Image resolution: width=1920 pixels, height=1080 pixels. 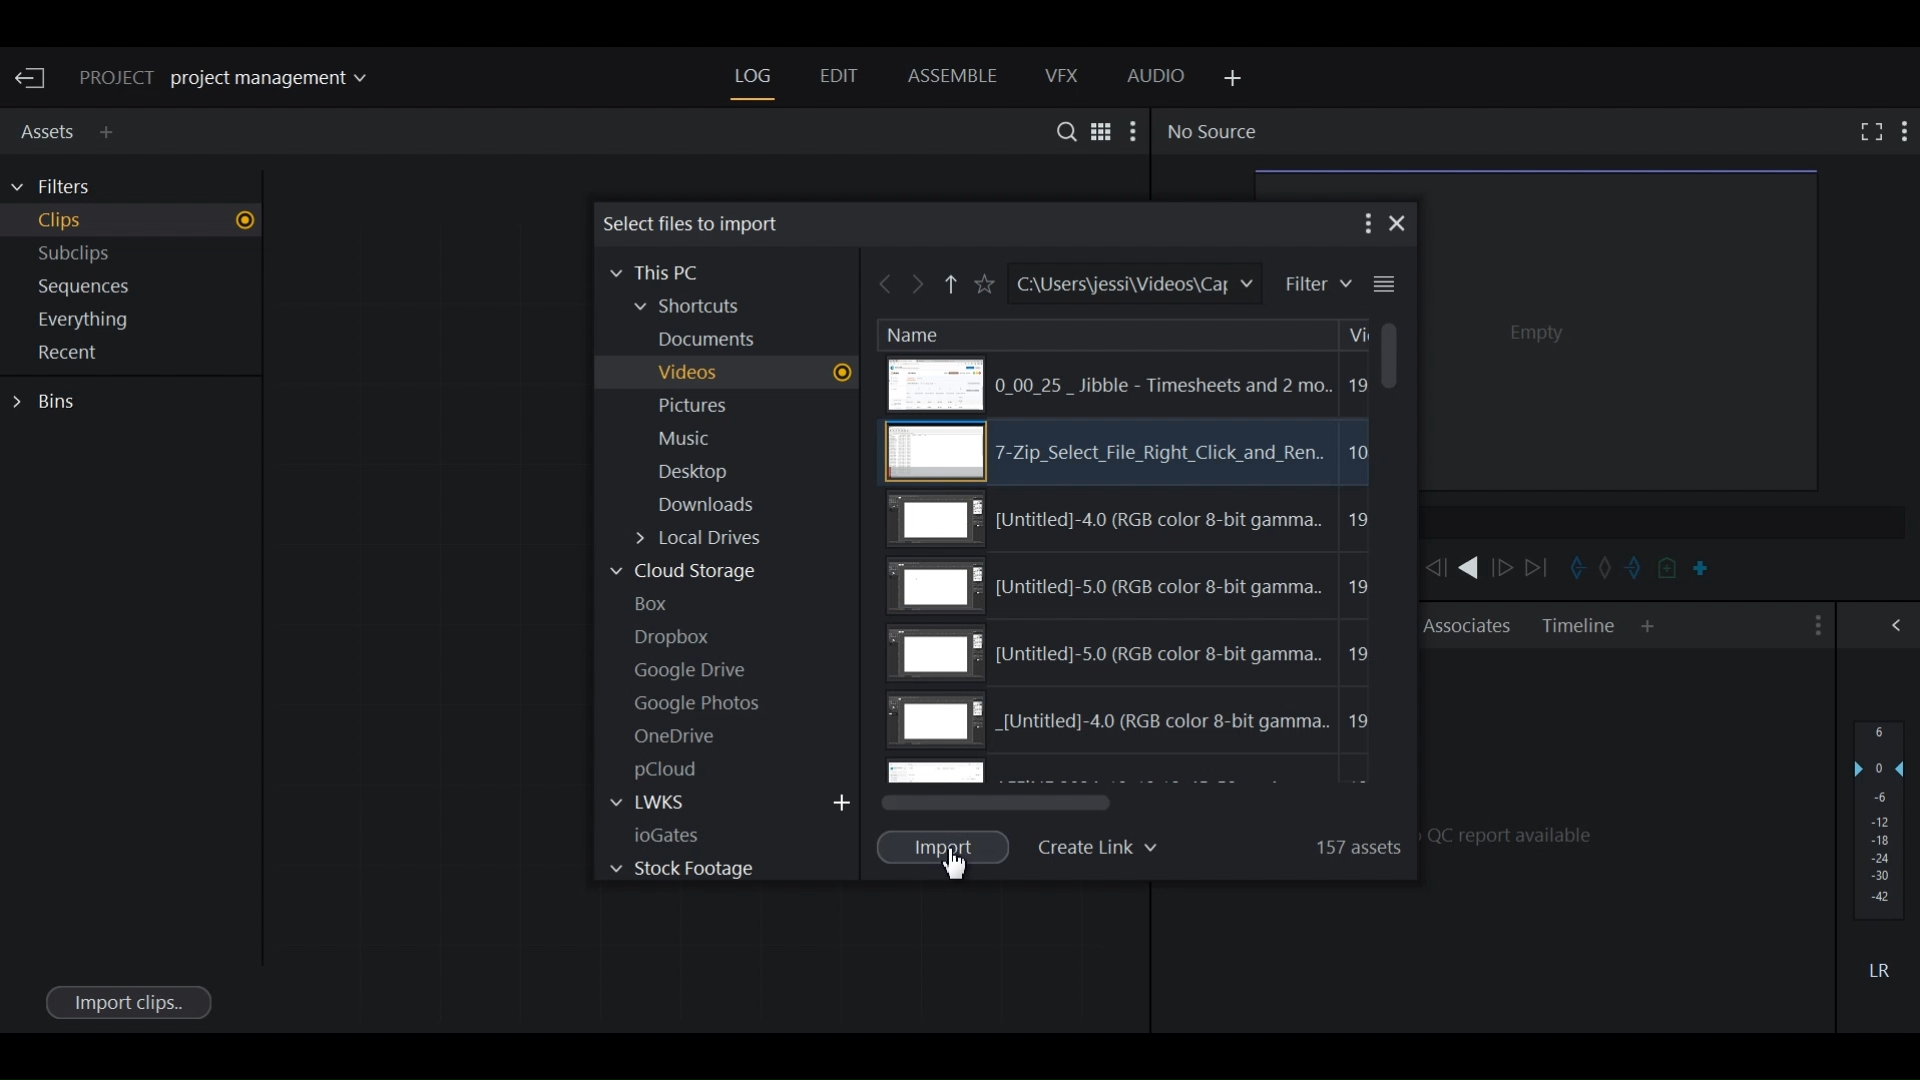 What do you see at coordinates (753, 77) in the screenshot?
I see `Log` at bounding box center [753, 77].